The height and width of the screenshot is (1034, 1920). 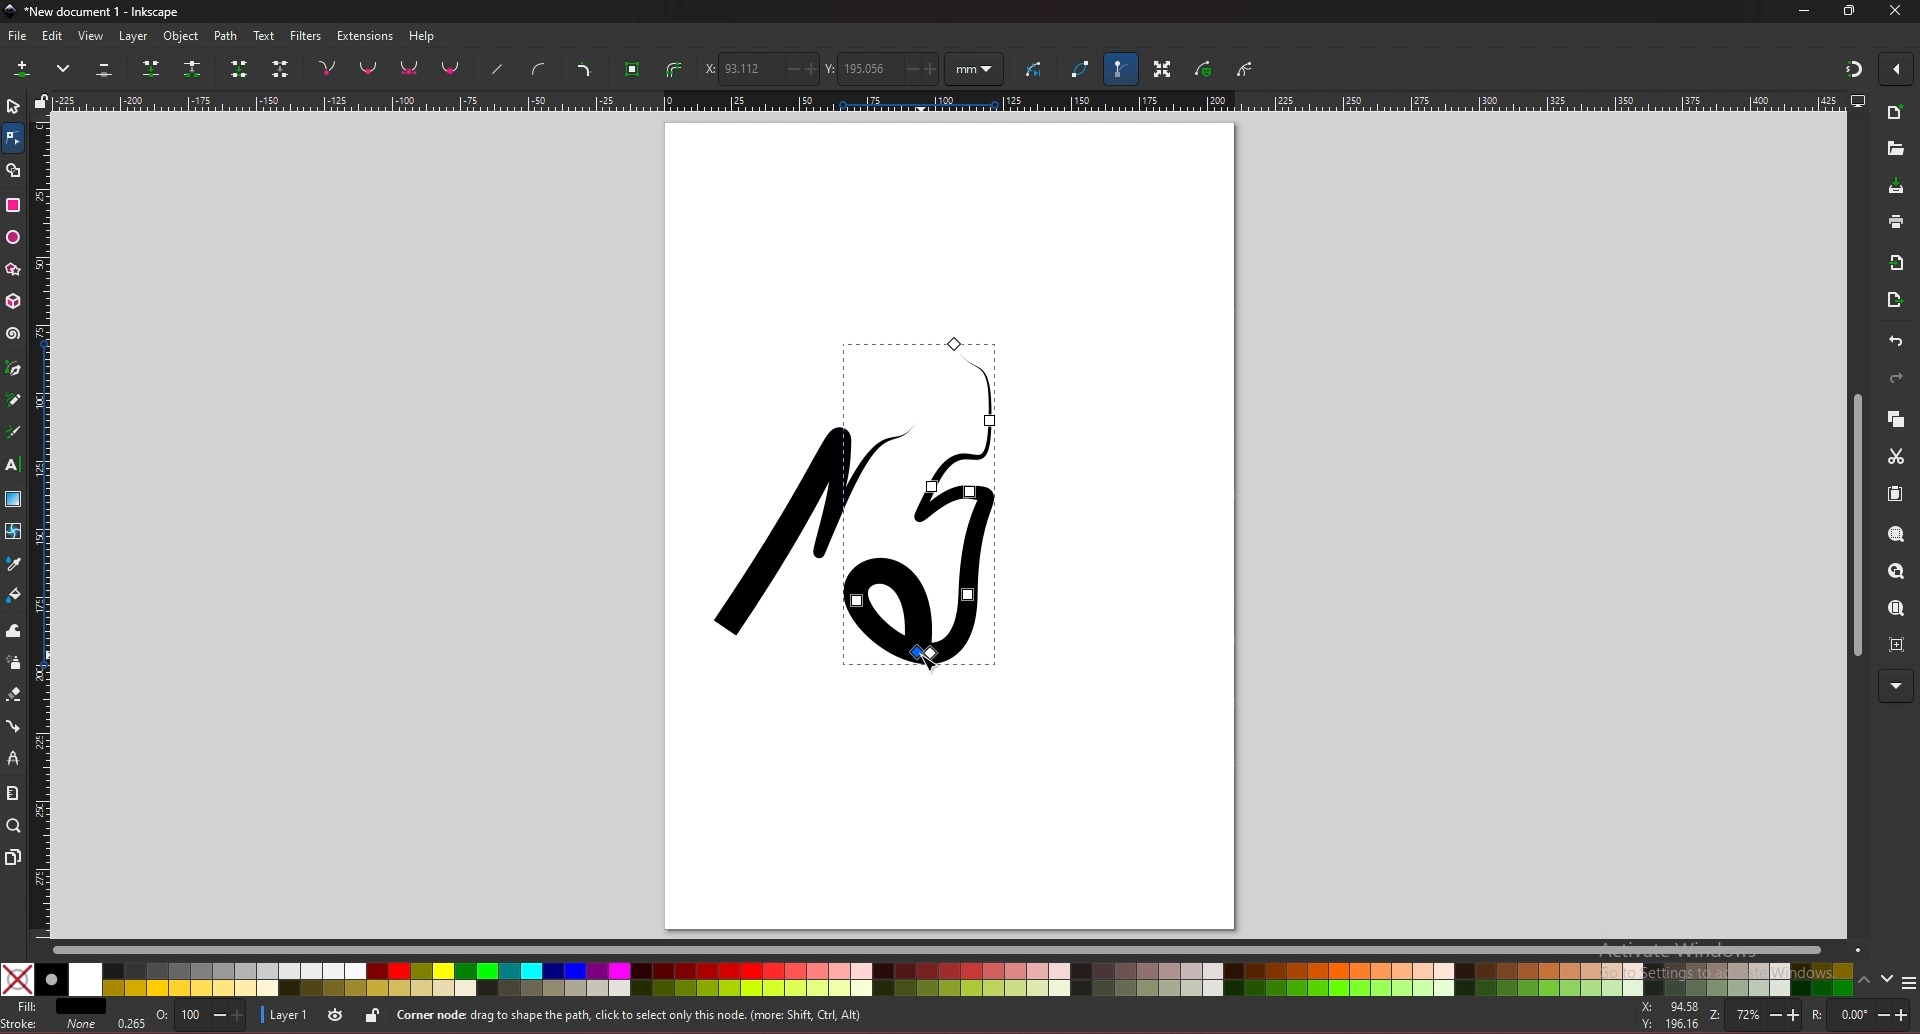 What do you see at coordinates (941, 664) in the screenshot?
I see `cursor` at bounding box center [941, 664].